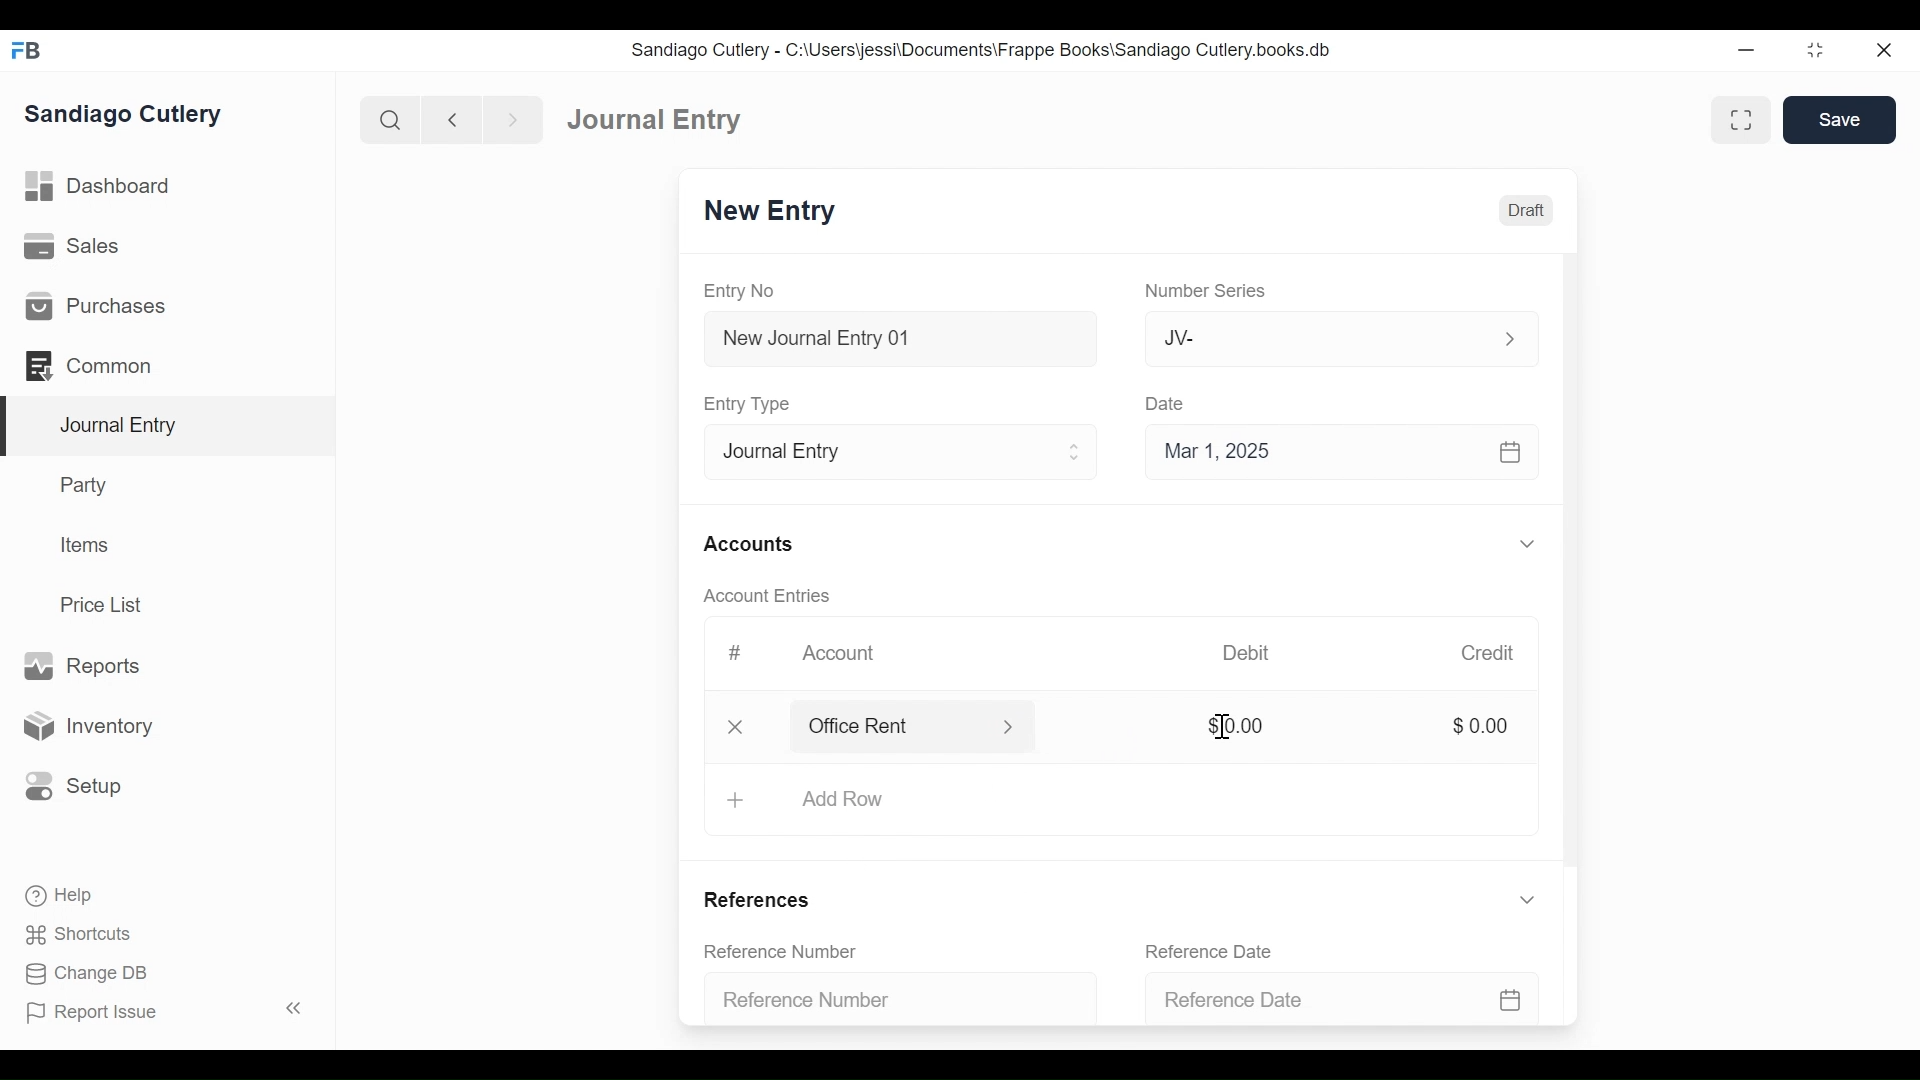 This screenshot has height=1080, width=1920. Describe the element at coordinates (1749, 46) in the screenshot. I see `minimize` at that location.